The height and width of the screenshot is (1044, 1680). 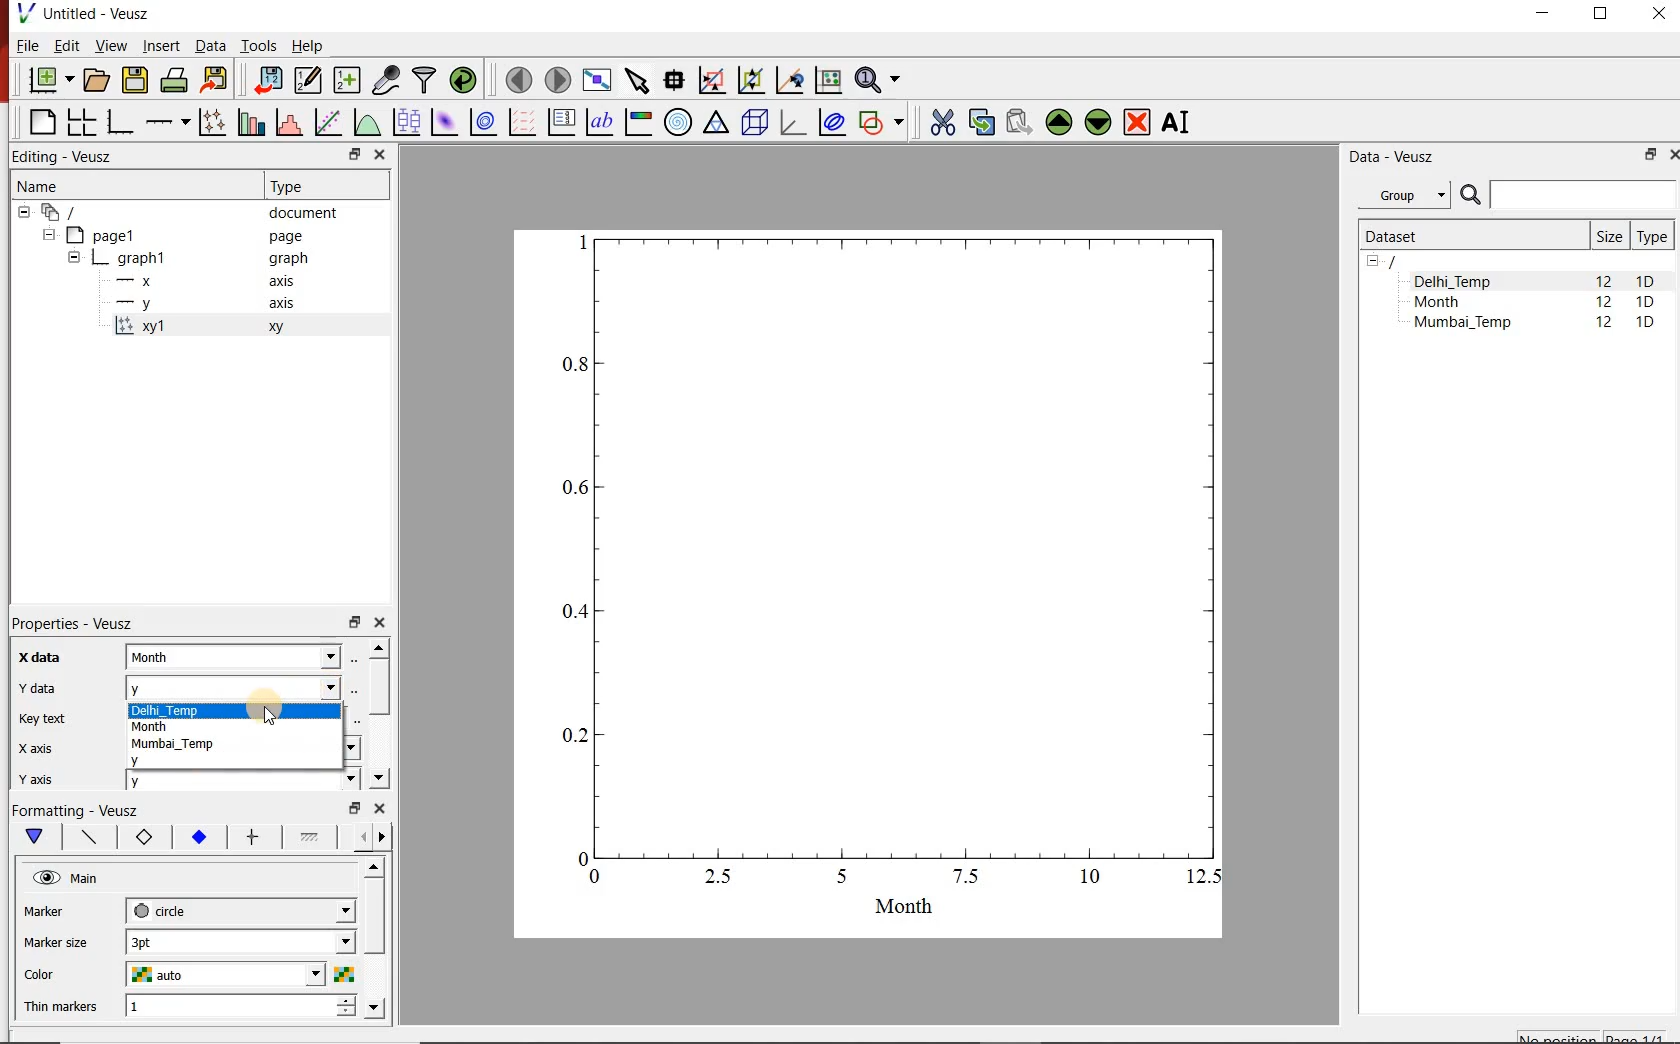 What do you see at coordinates (379, 808) in the screenshot?
I see `close` at bounding box center [379, 808].